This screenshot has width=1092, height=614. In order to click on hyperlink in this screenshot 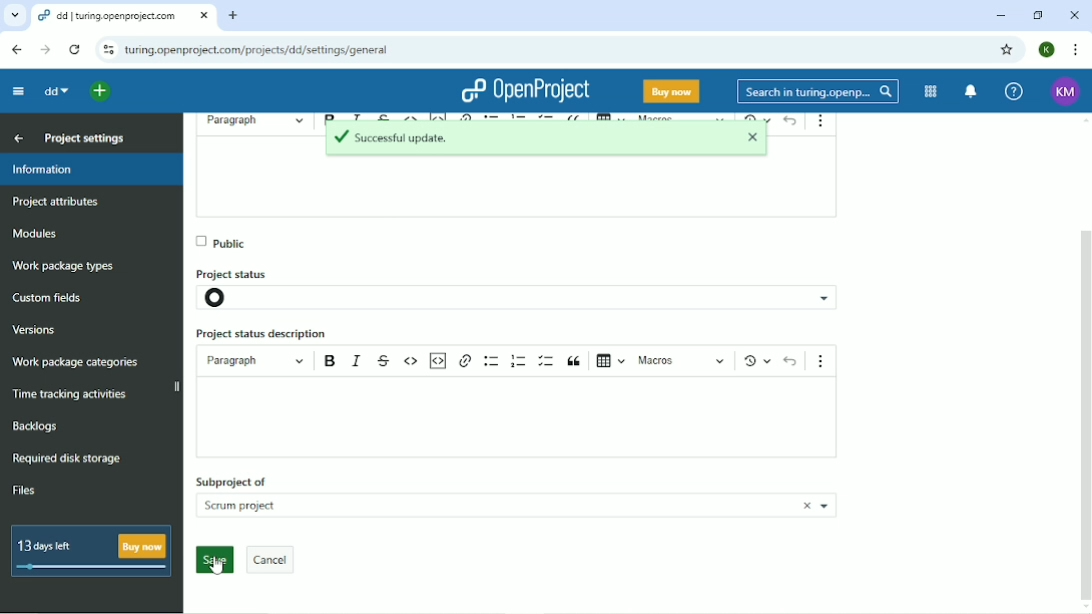, I will do `click(467, 359)`.